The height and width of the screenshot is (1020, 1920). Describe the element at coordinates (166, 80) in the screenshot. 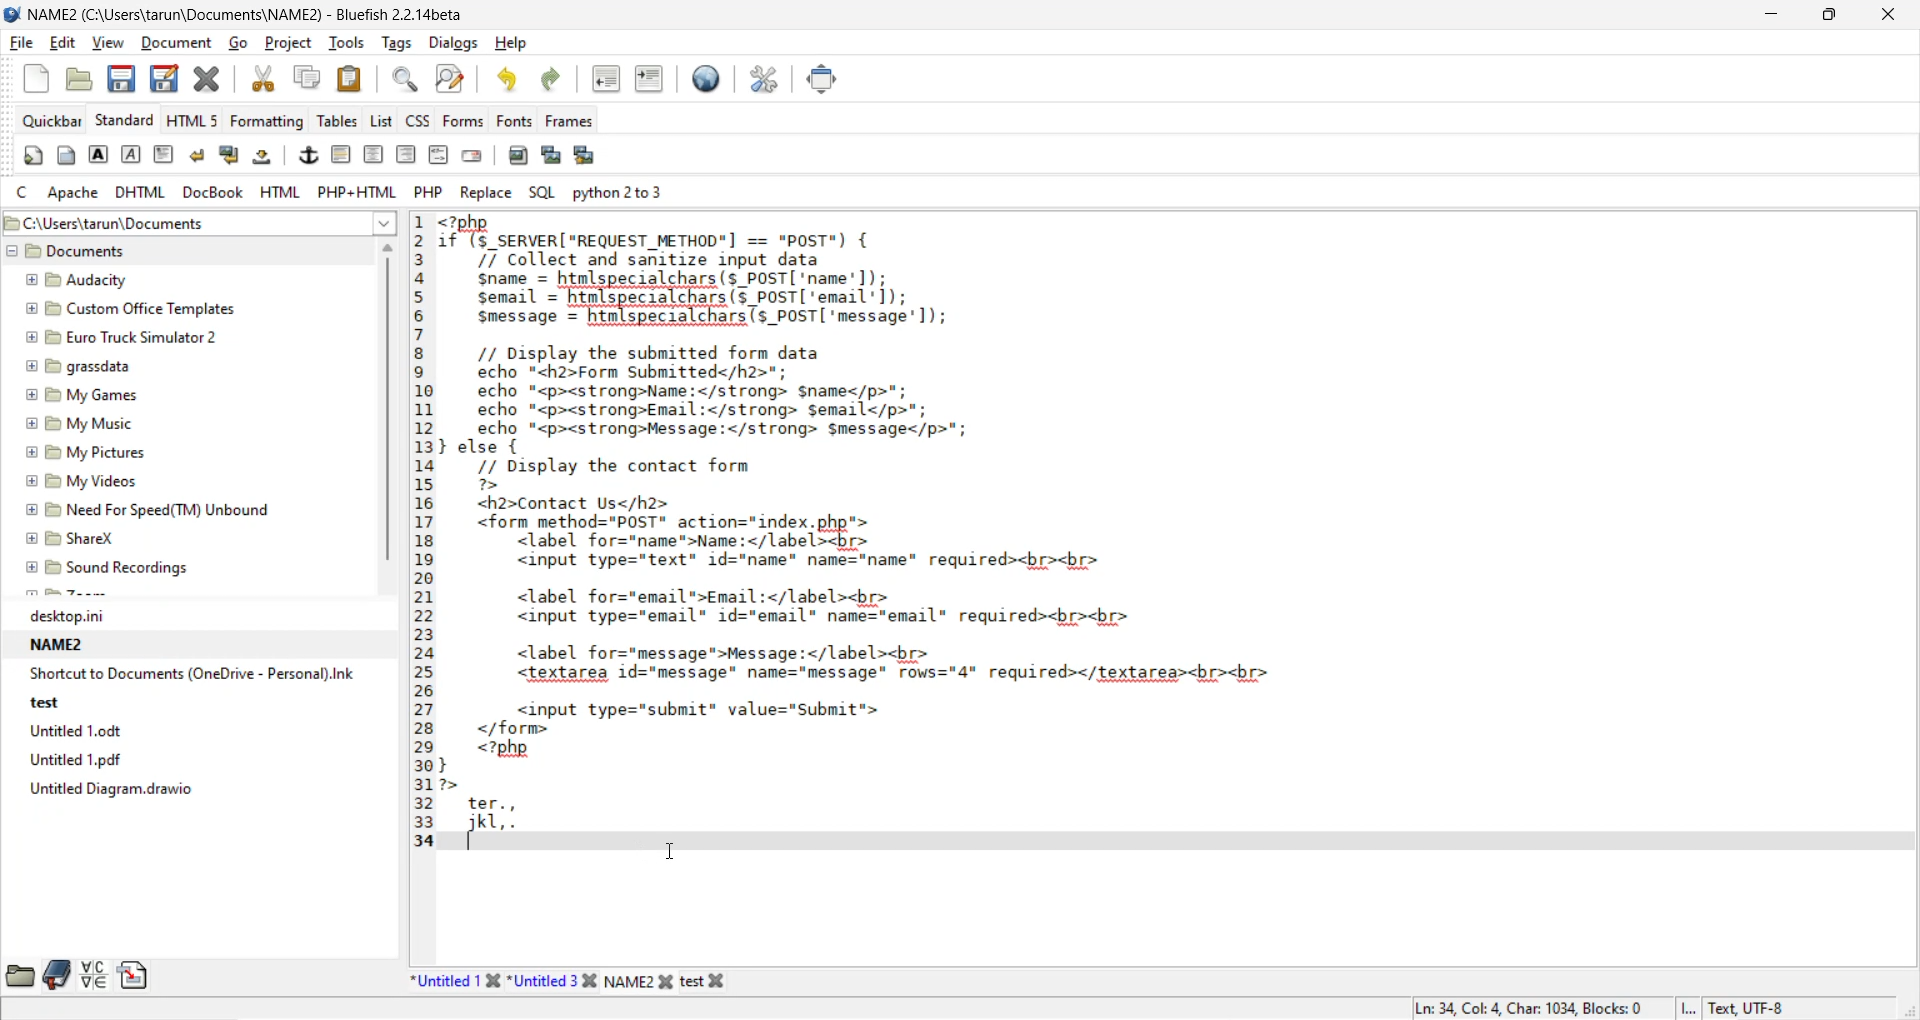

I see `save as` at that location.